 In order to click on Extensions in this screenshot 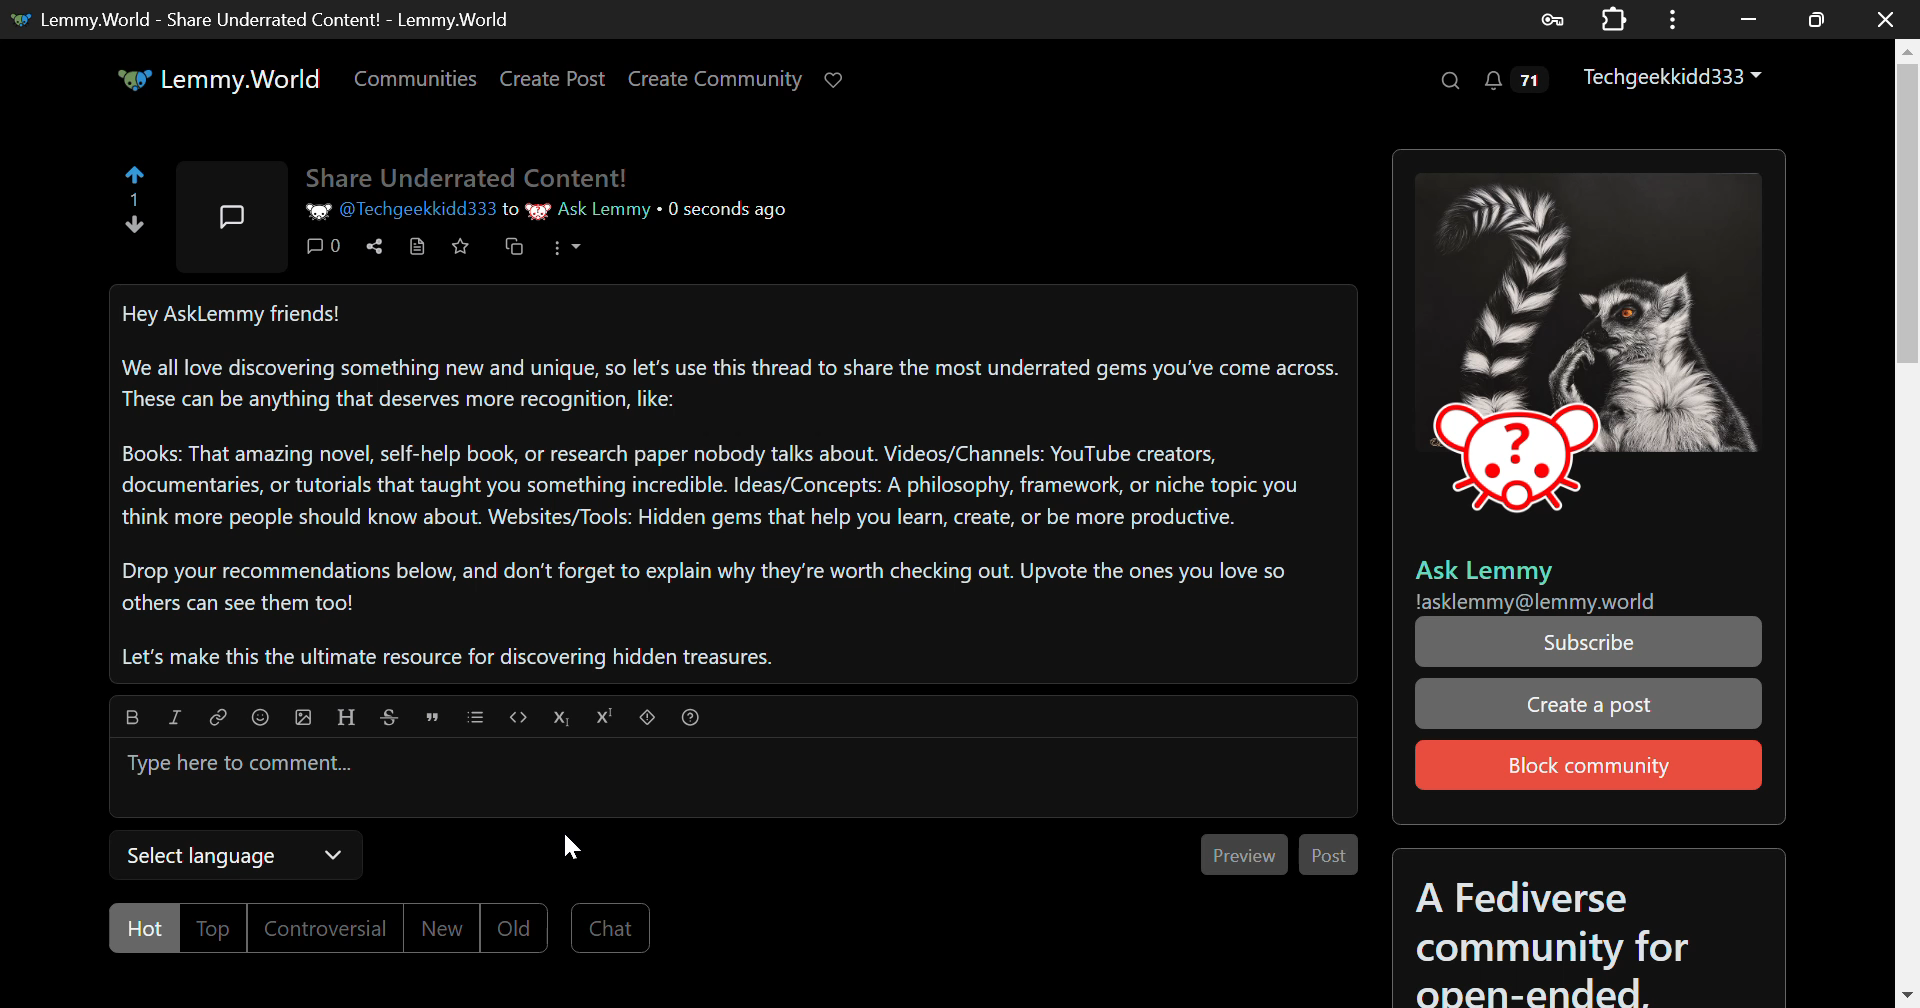, I will do `click(1614, 17)`.